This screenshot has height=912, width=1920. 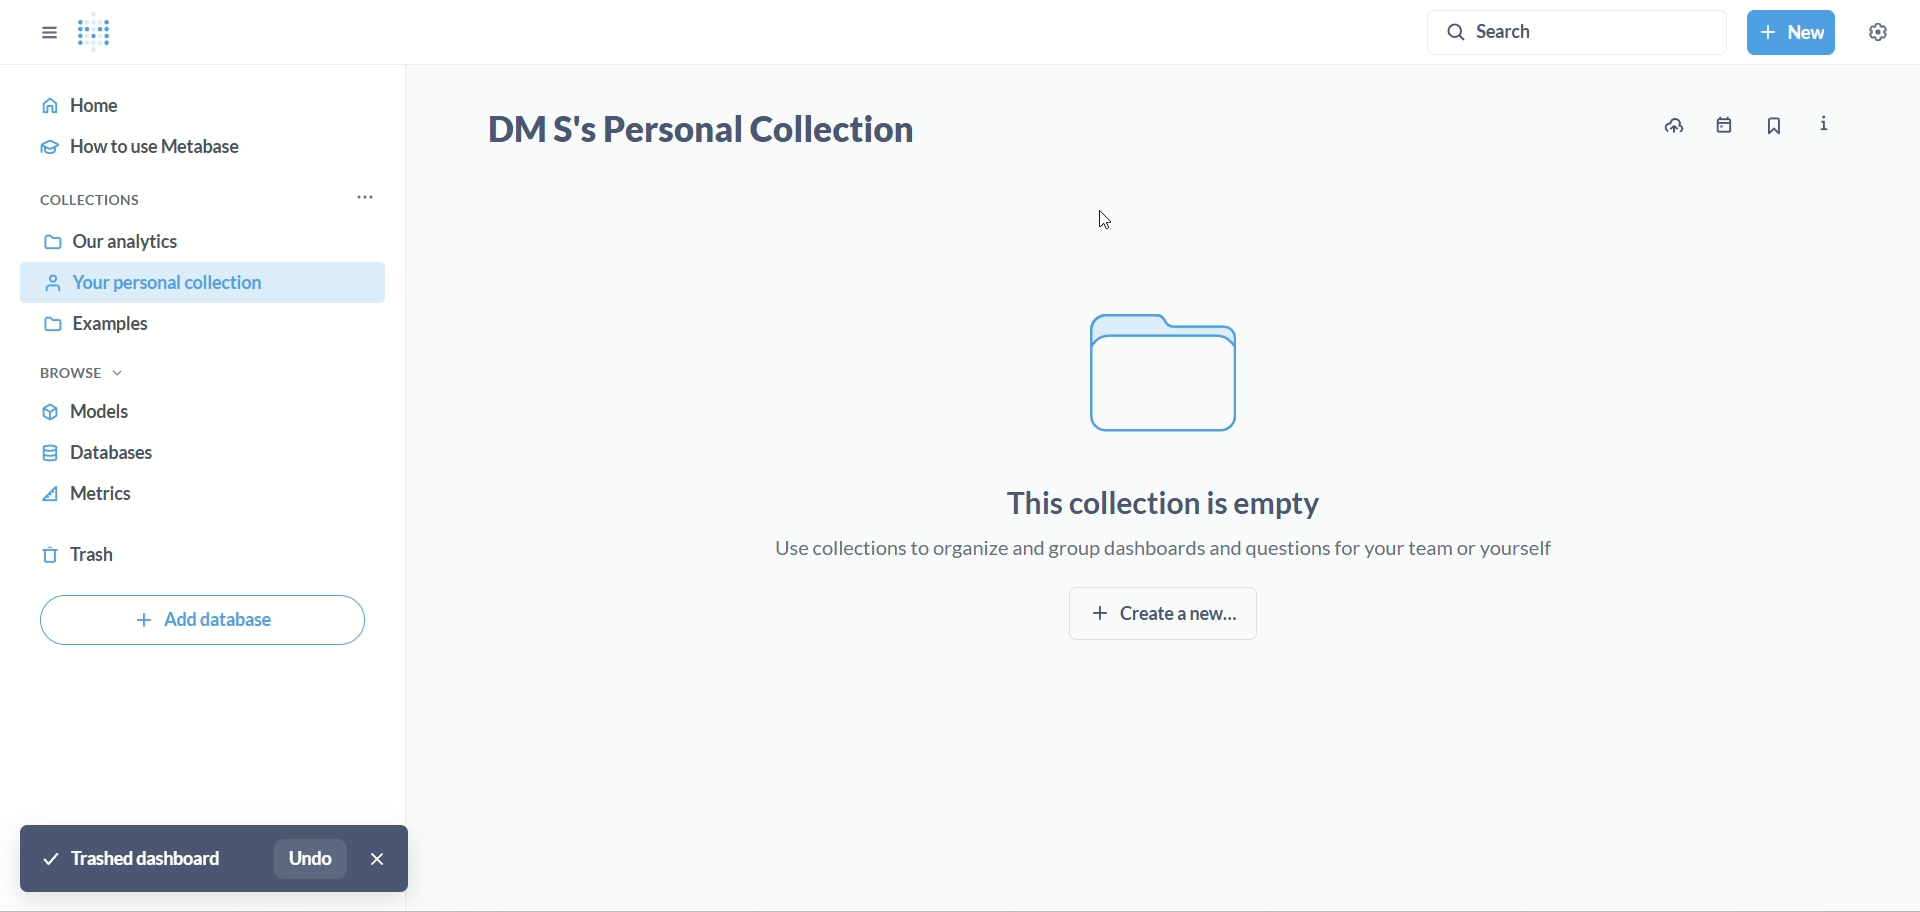 I want to click on our analytics, so click(x=112, y=242).